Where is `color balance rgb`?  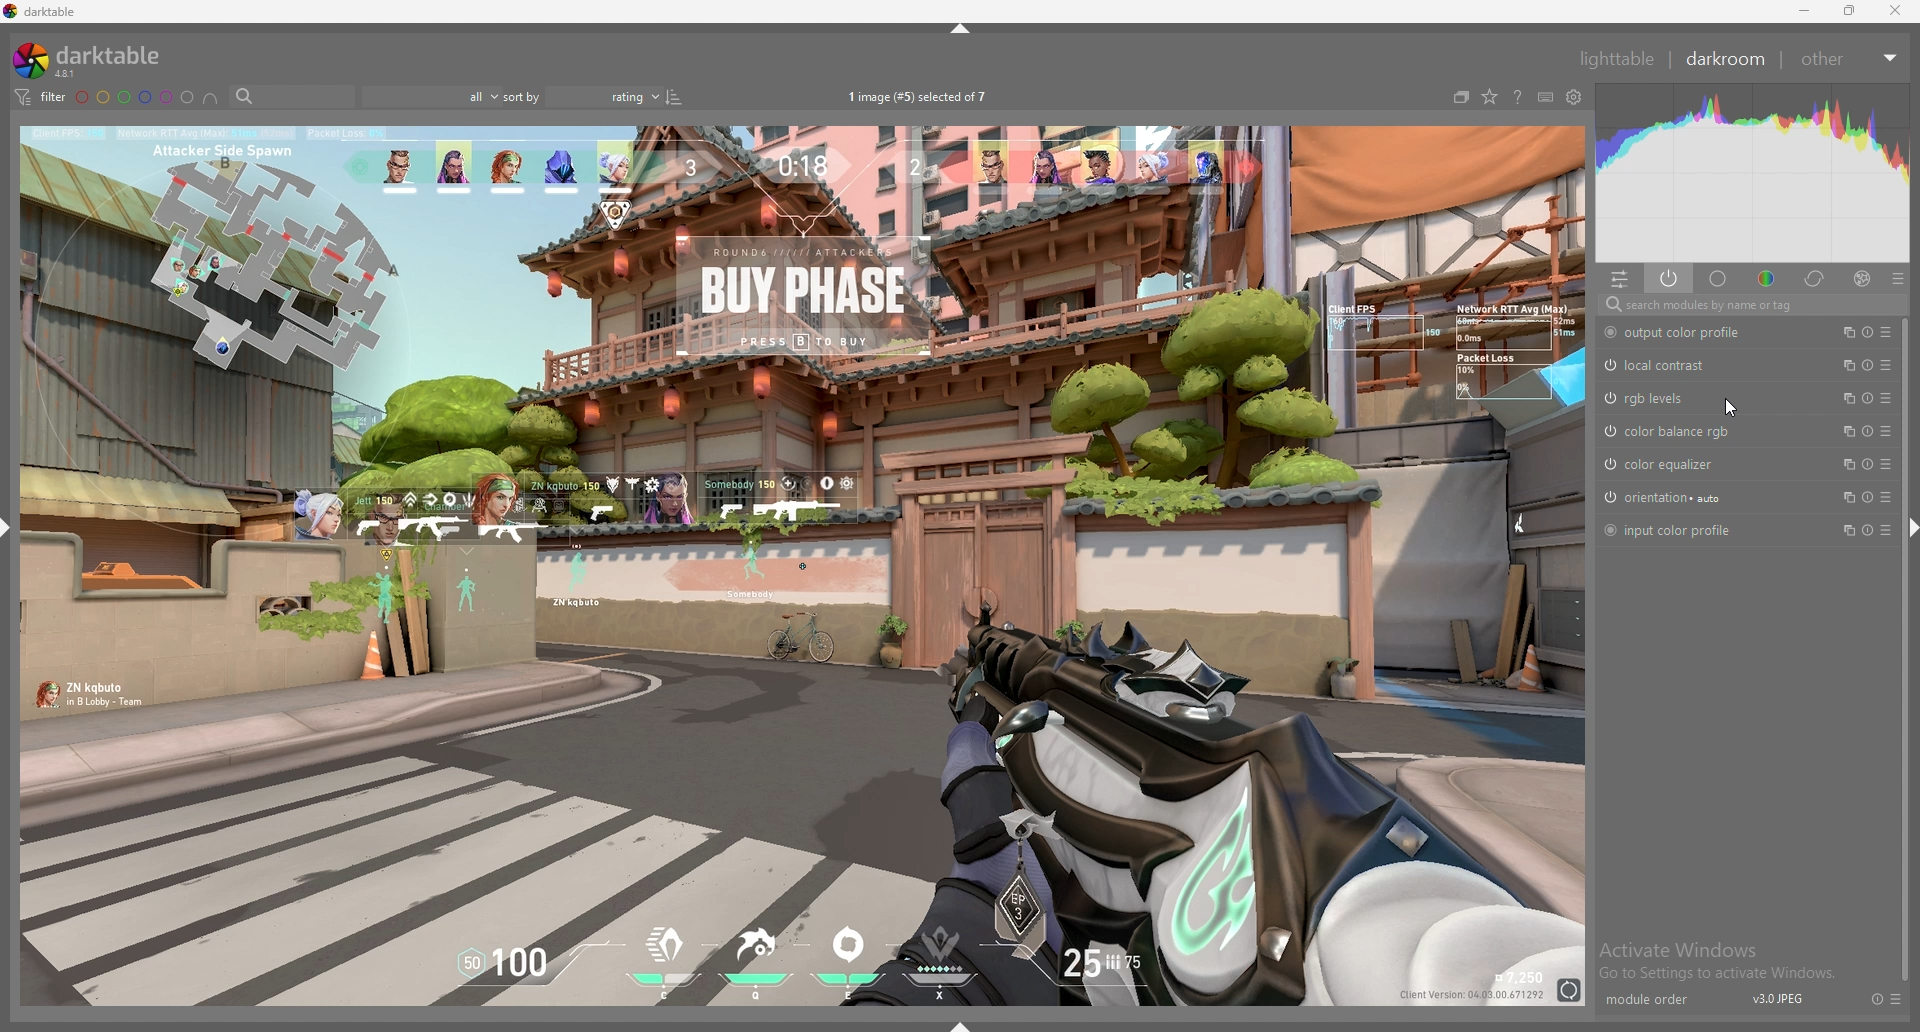
color balance rgb is located at coordinates (1678, 431).